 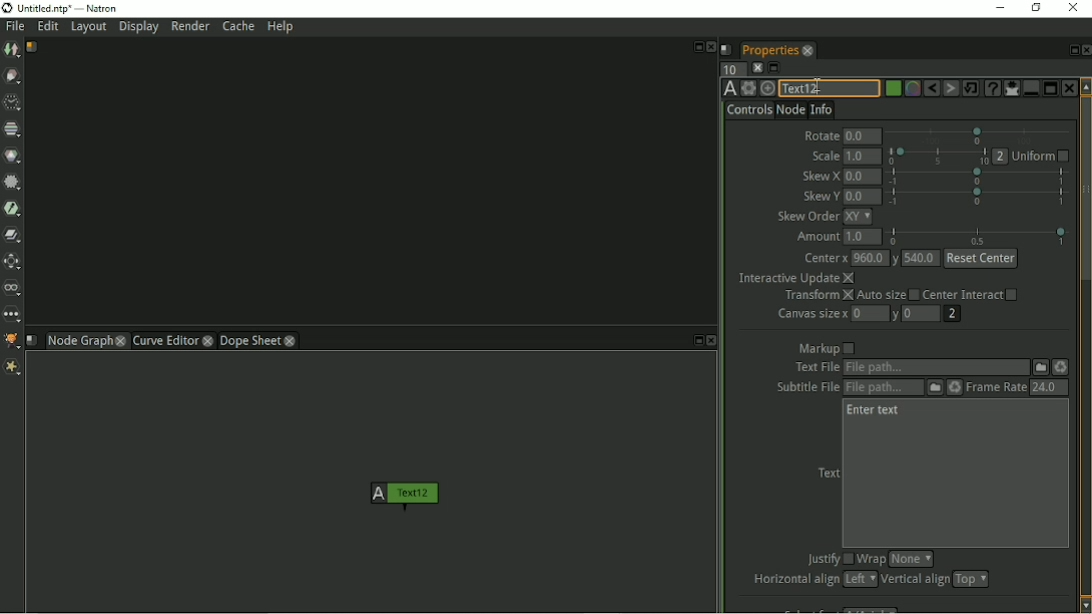 I want to click on Properties, so click(x=768, y=48).